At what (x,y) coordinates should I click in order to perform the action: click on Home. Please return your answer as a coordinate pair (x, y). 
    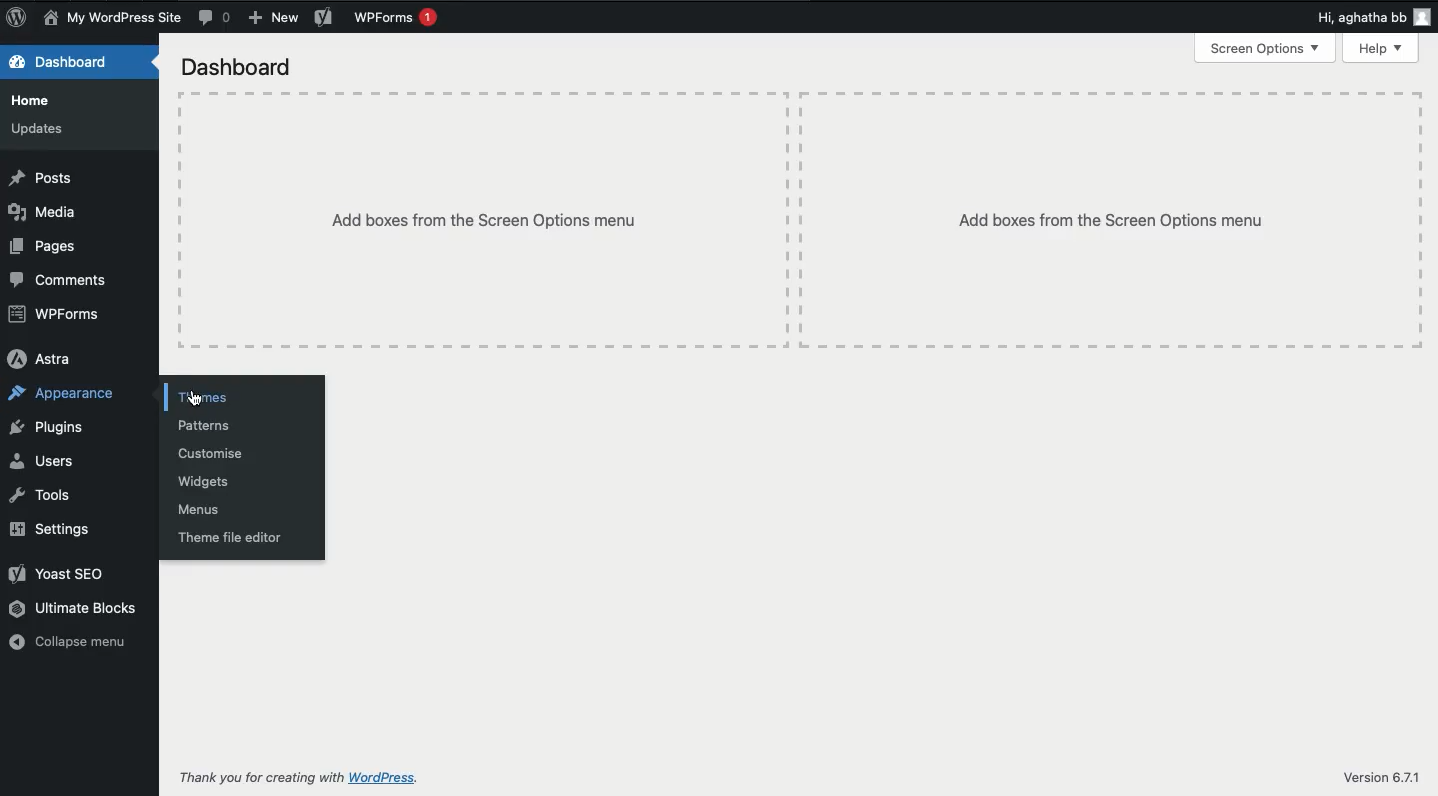
    Looking at the image, I should click on (34, 100).